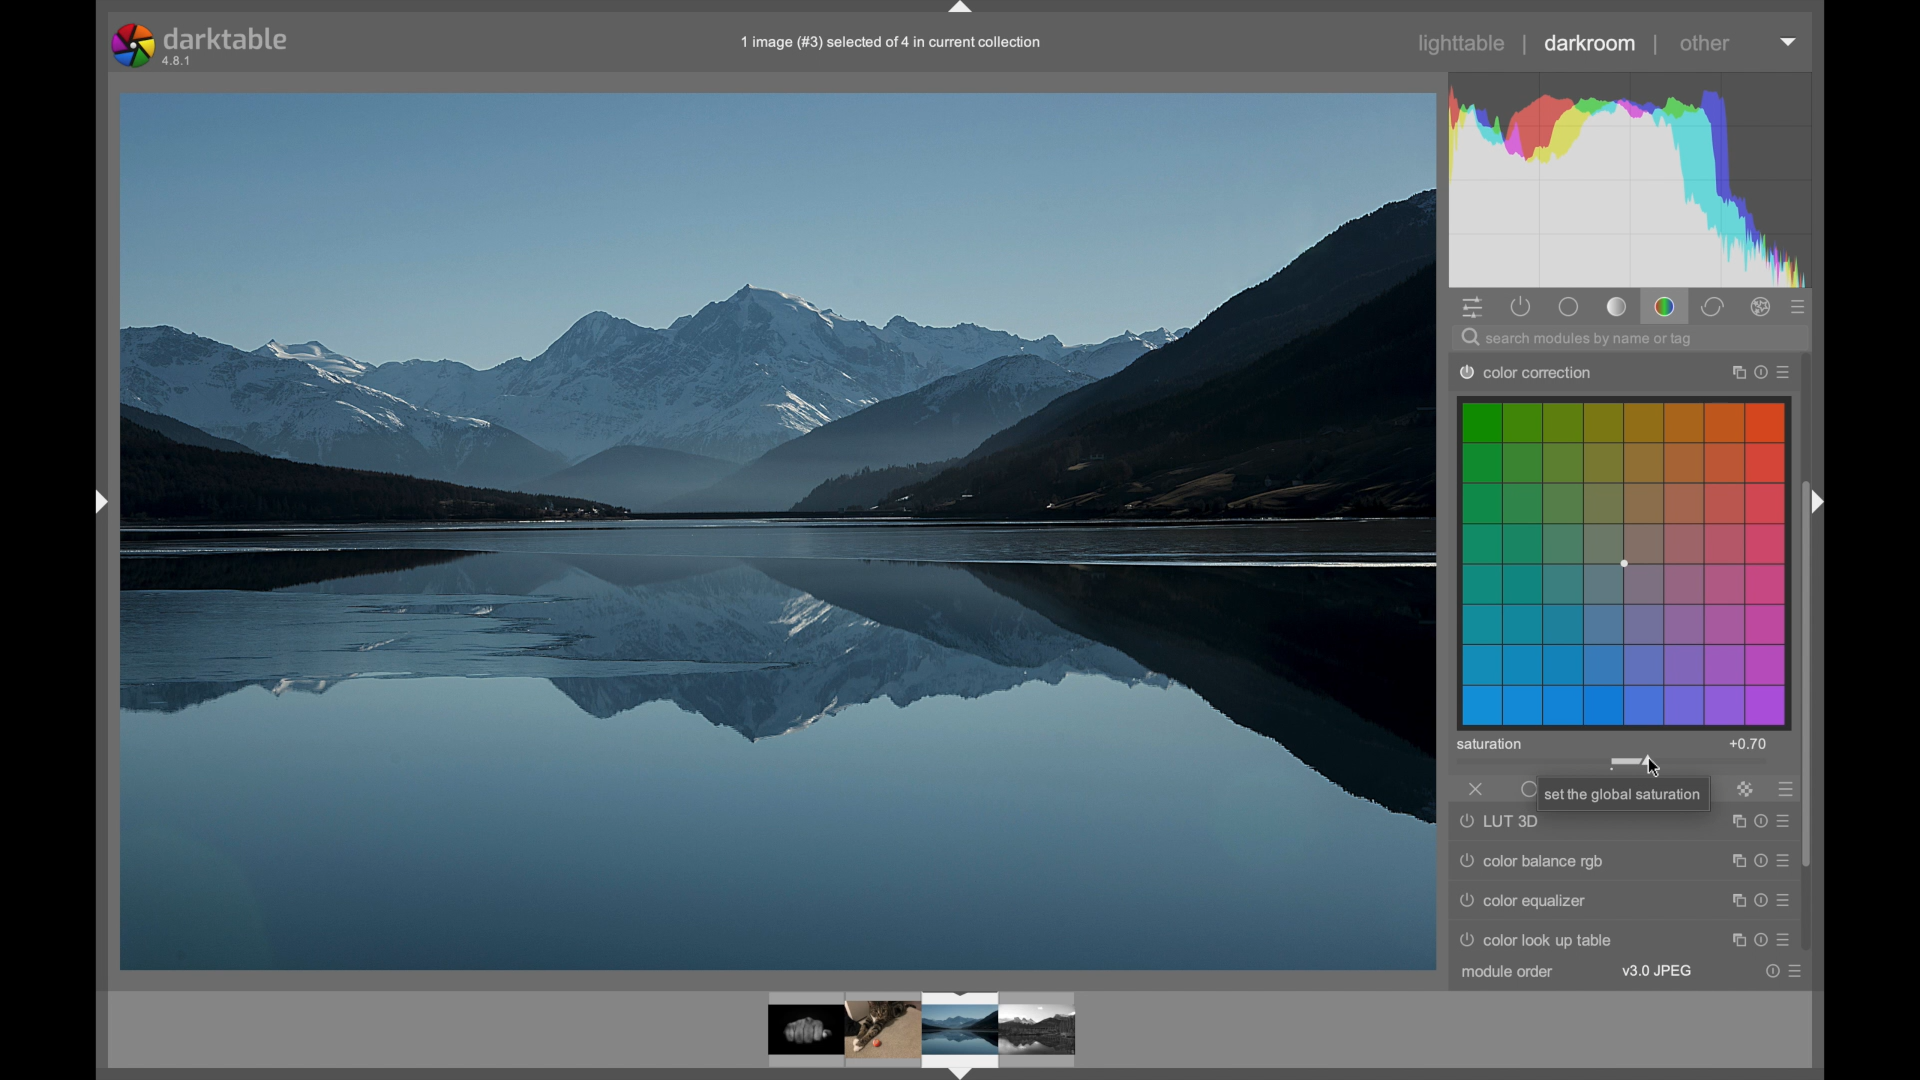 The height and width of the screenshot is (1080, 1920). What do you see at coordinates (961, 1035) in the screenshot?
I see `image` at bounding box center [961, 1035].